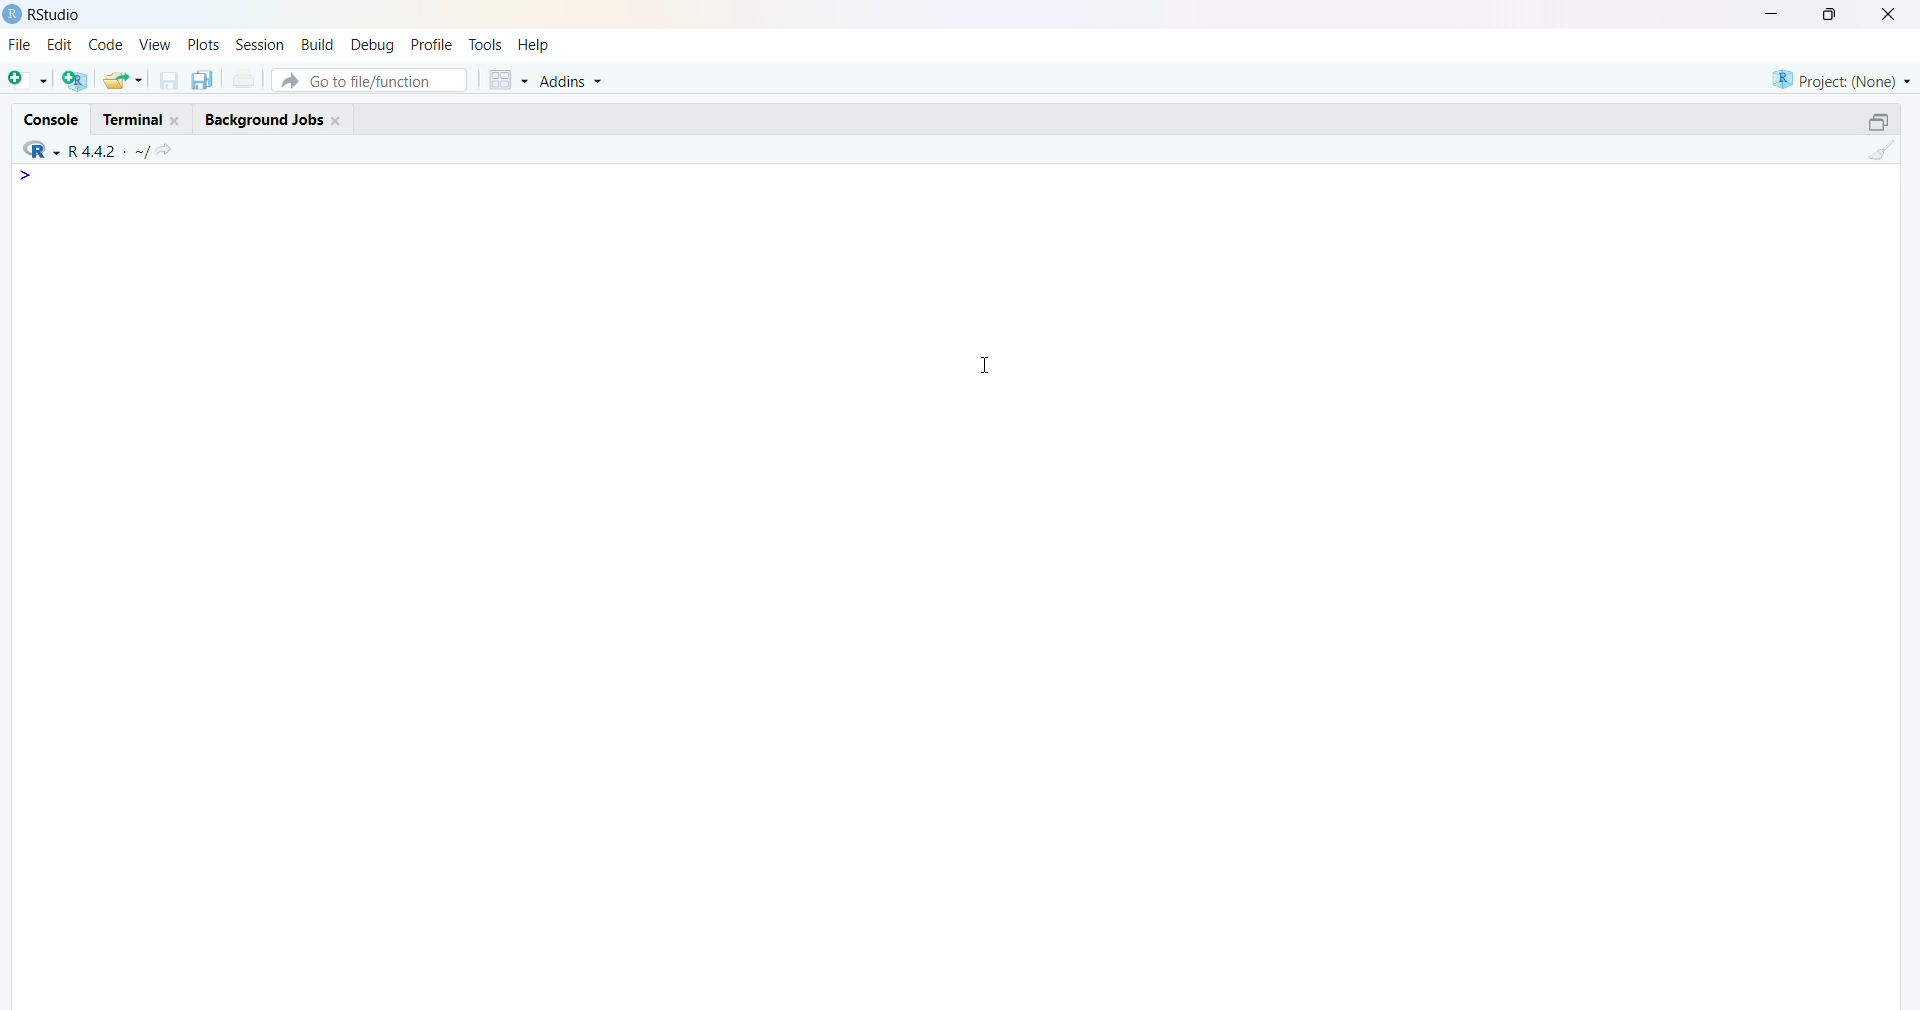 The height and width of the screenshot is (1010, 1920). I want to click on profile, so click(435, 45).